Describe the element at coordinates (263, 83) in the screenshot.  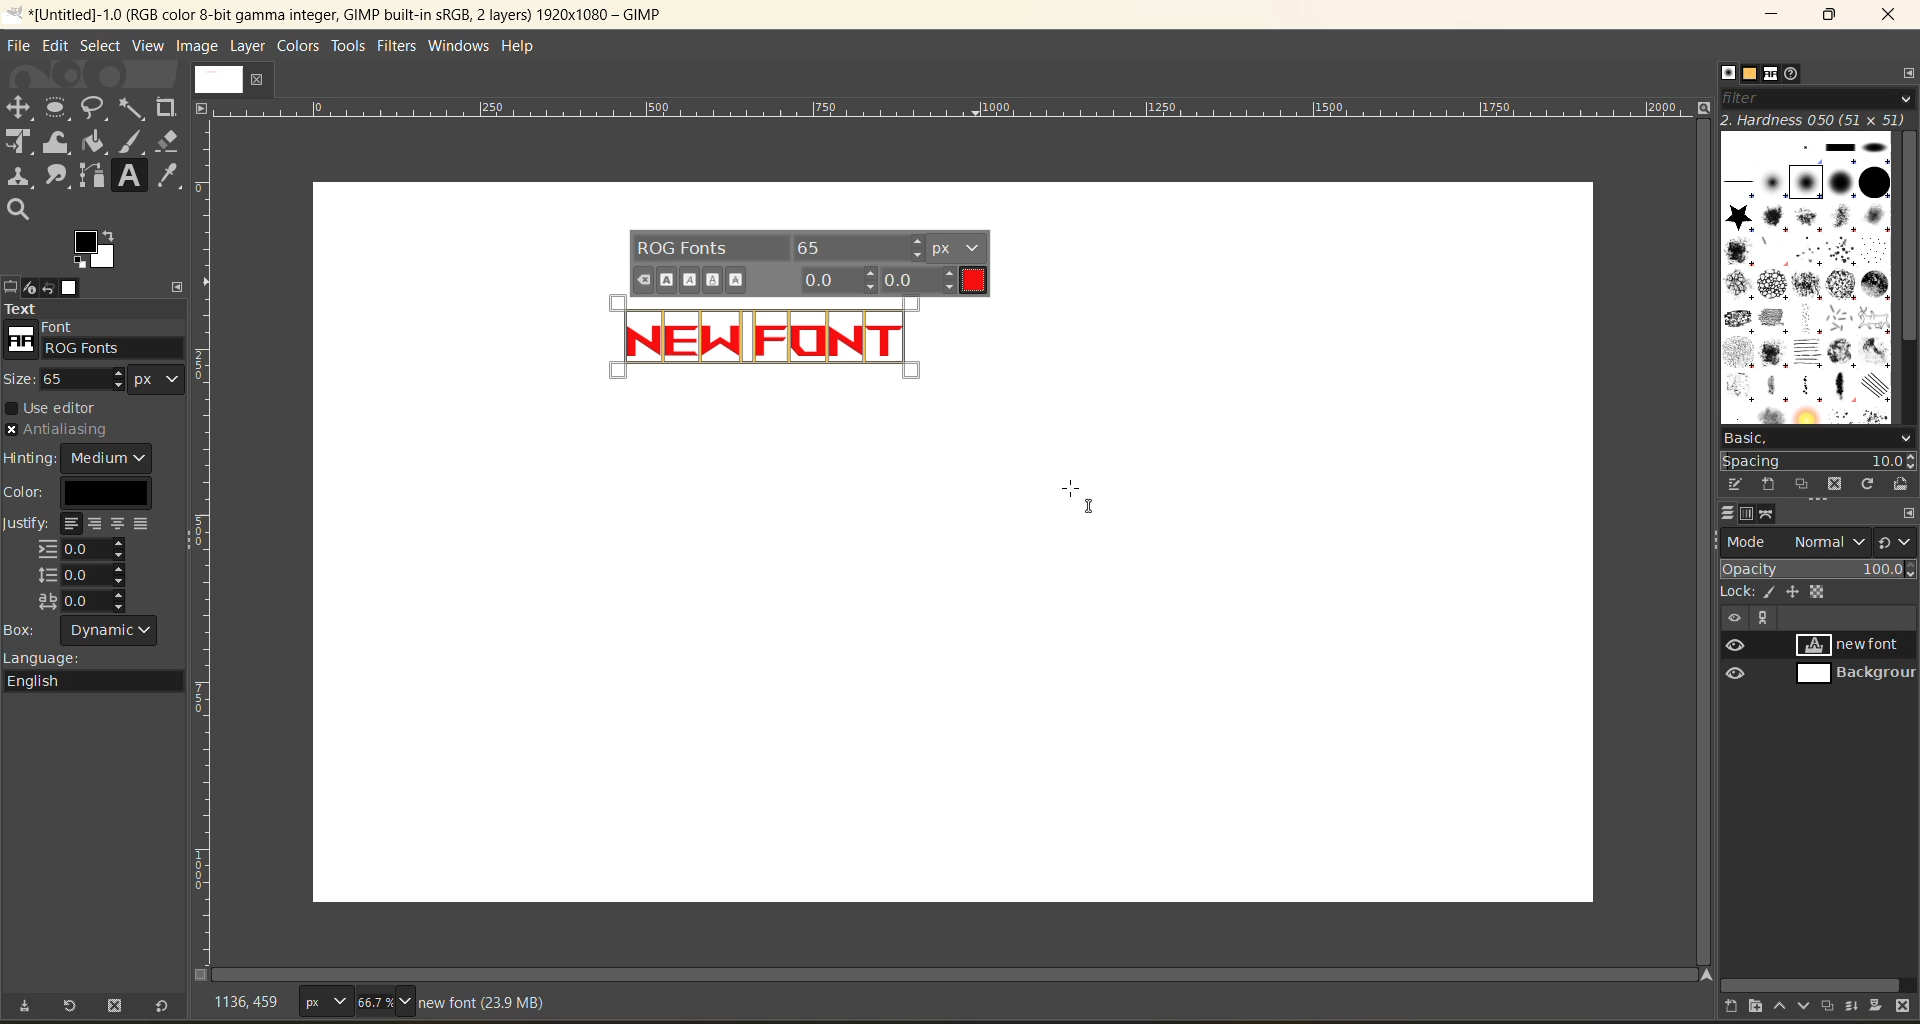
I see `close` at that location.